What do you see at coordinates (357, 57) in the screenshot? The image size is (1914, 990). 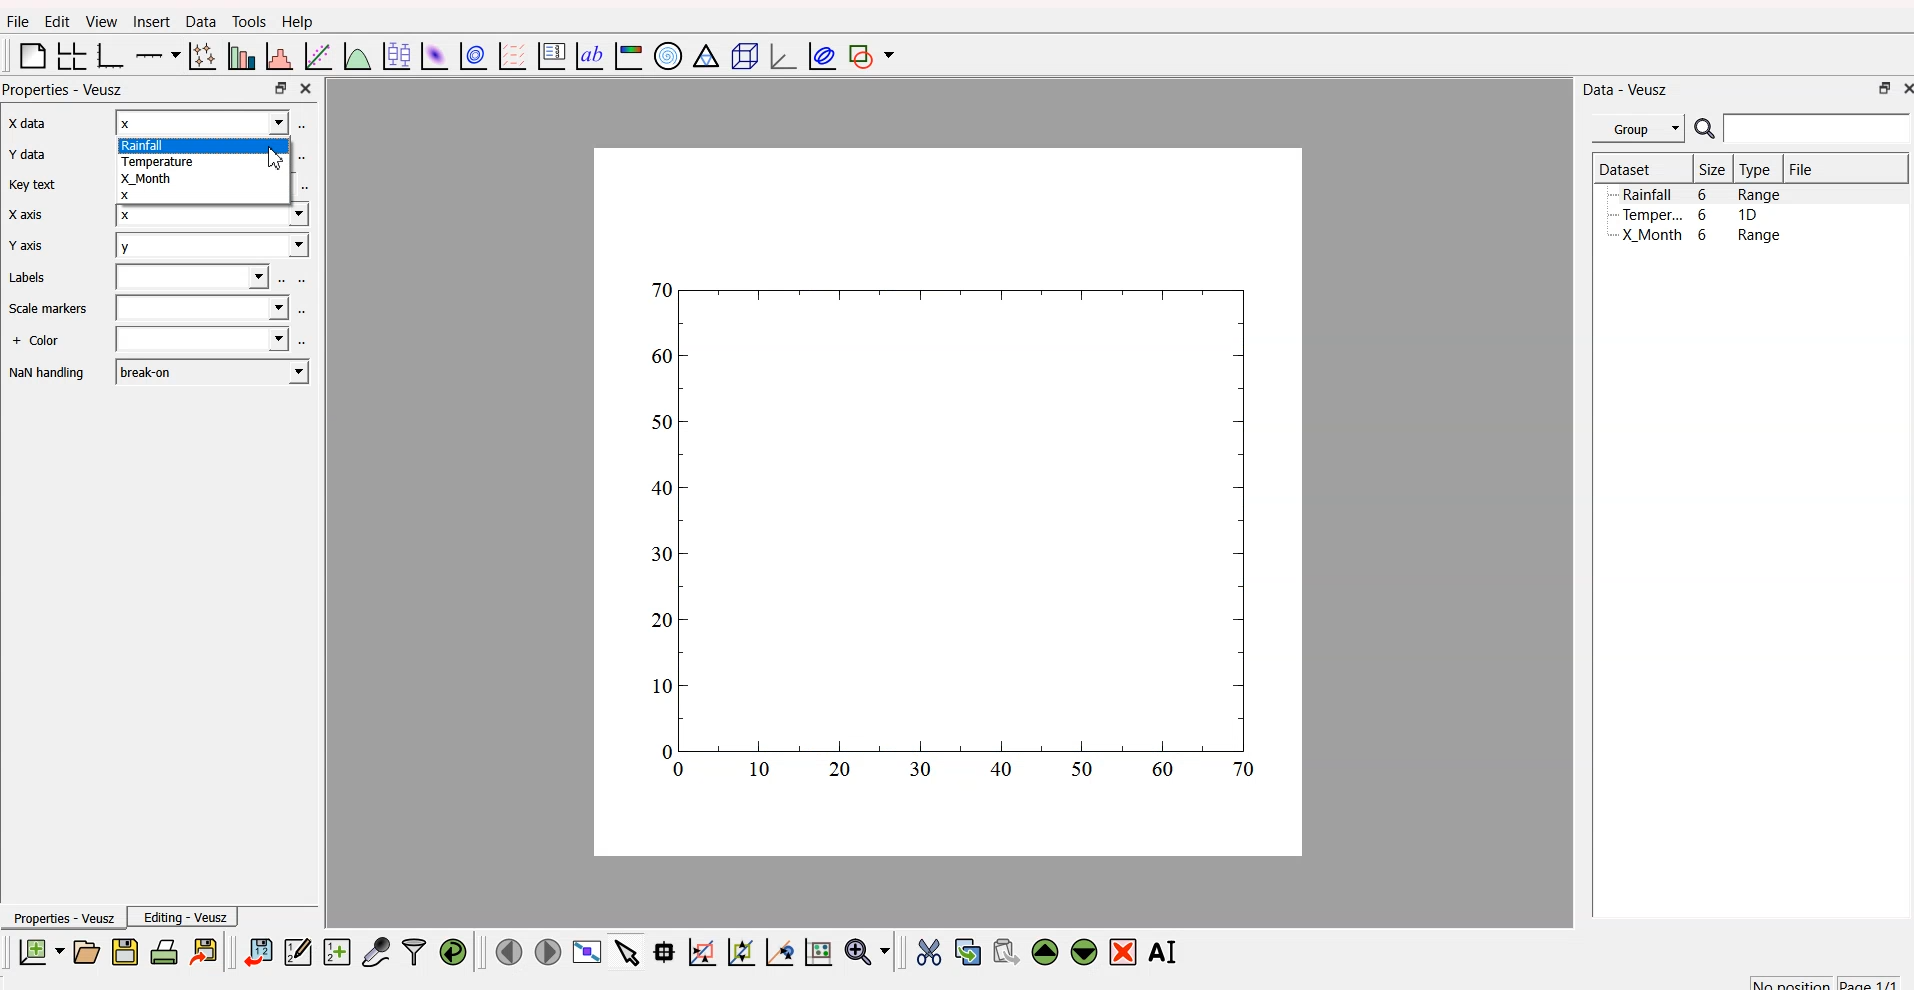 I see `plot function` at bounding box center [357, 57].